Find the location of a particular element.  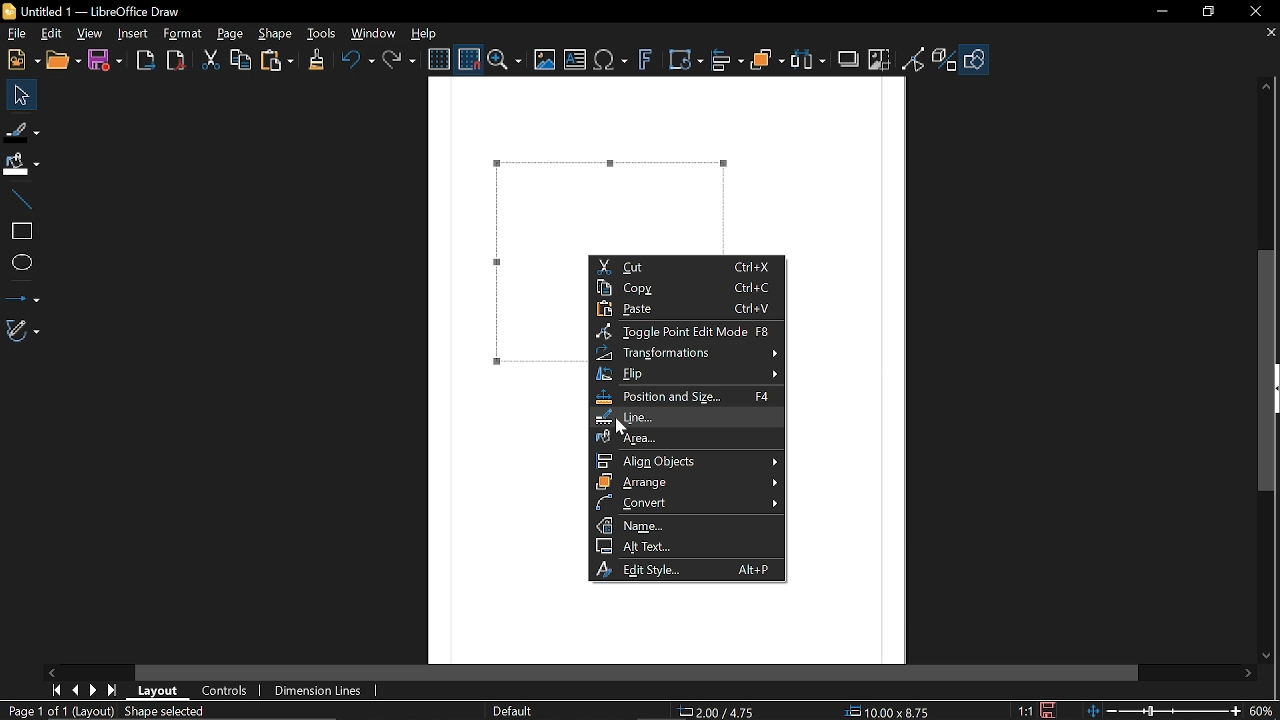

rectangle is located at coordinates (21, 232).